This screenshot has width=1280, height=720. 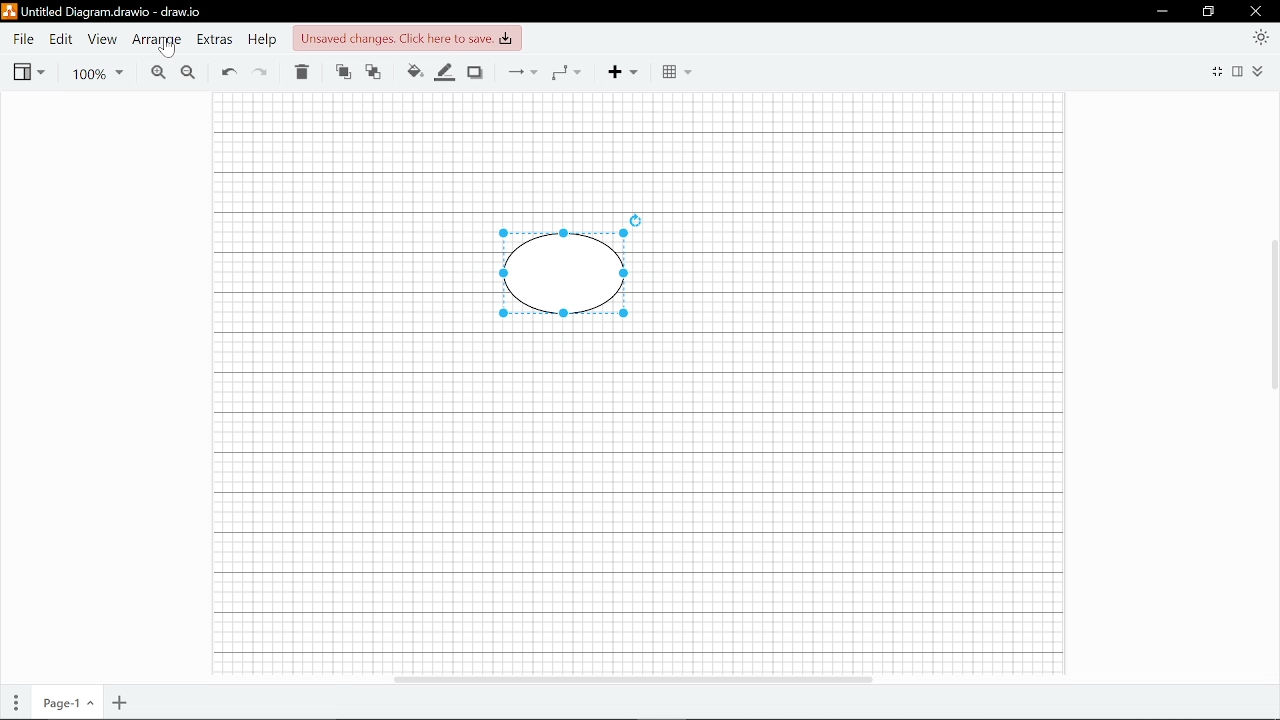 What do you see at coordinates (446, 73) in the screenshot?
I see `Fill line` at bounding box center [446, 73].